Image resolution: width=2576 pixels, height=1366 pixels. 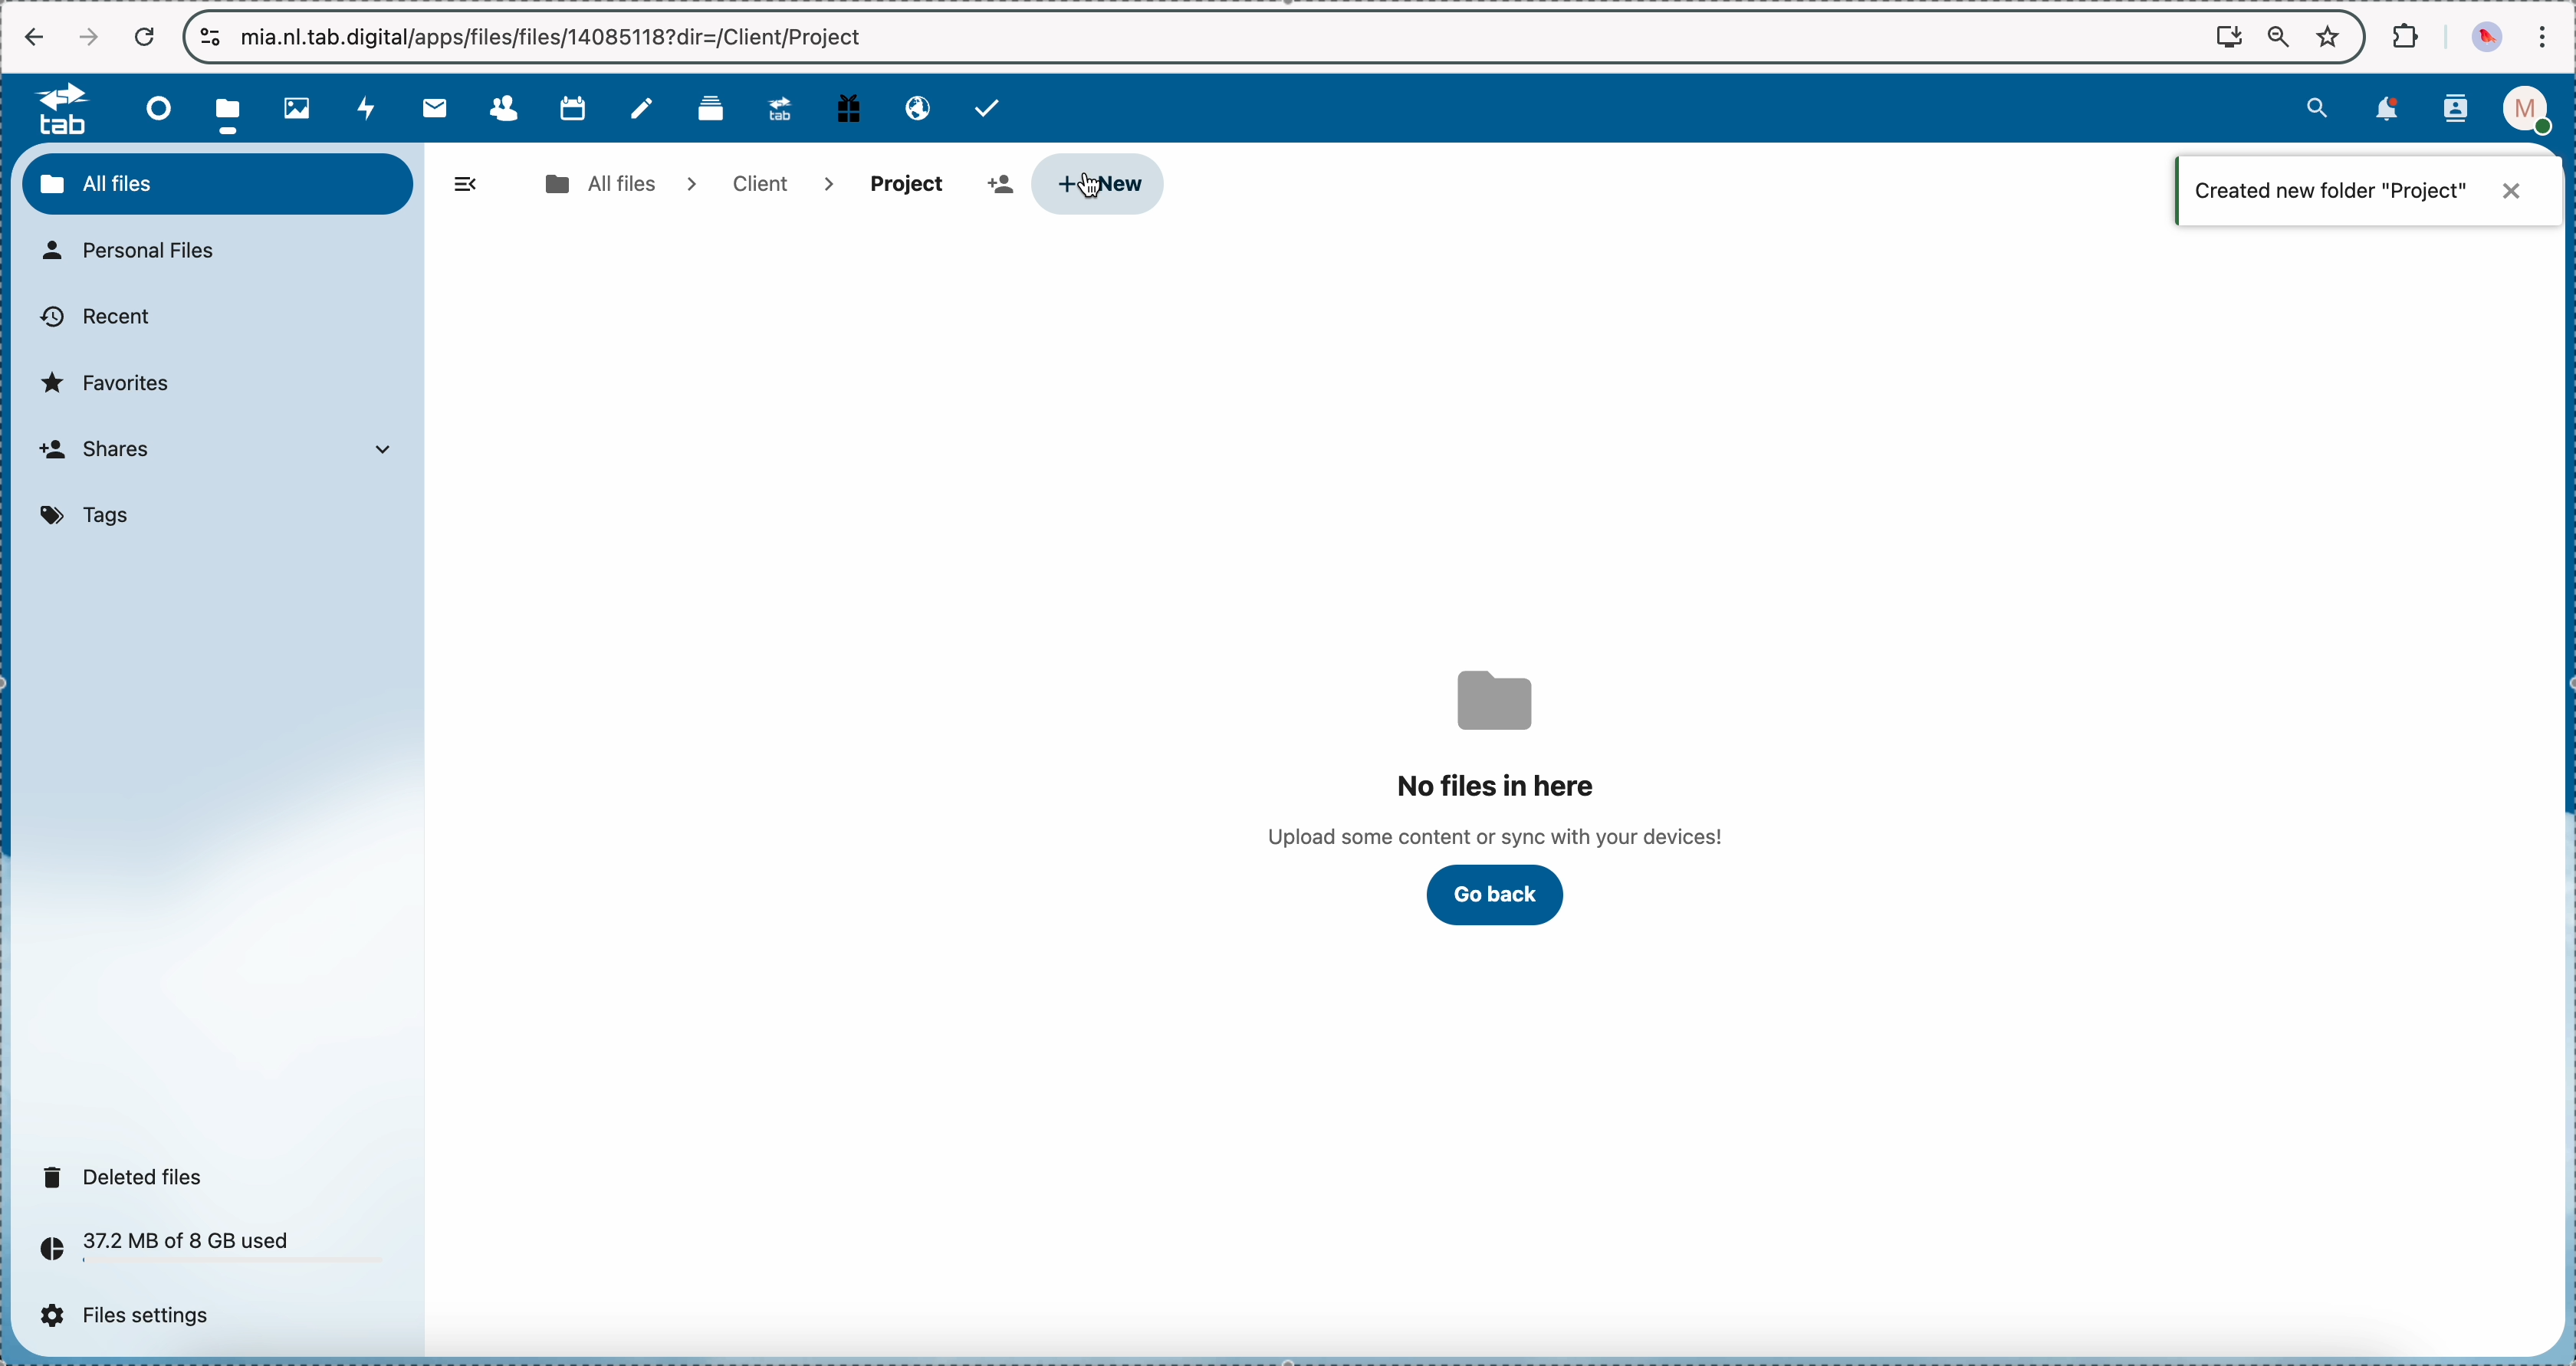 What do you see at coordinates (1537, 788) in the screenshot?
I see `no files here` at bounding box center [1537, 788].